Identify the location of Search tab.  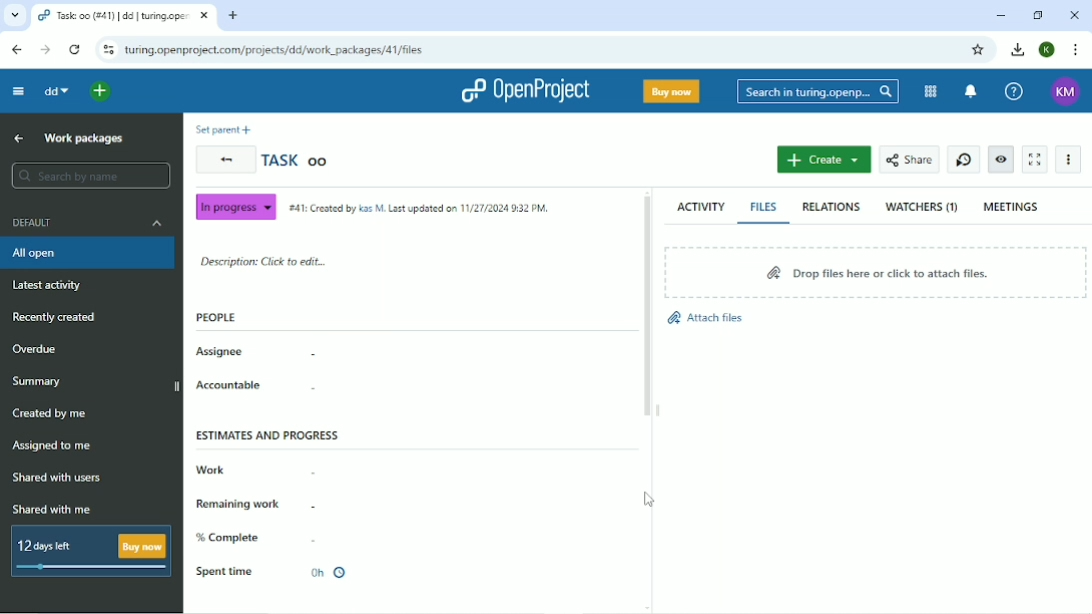
(13, 15).